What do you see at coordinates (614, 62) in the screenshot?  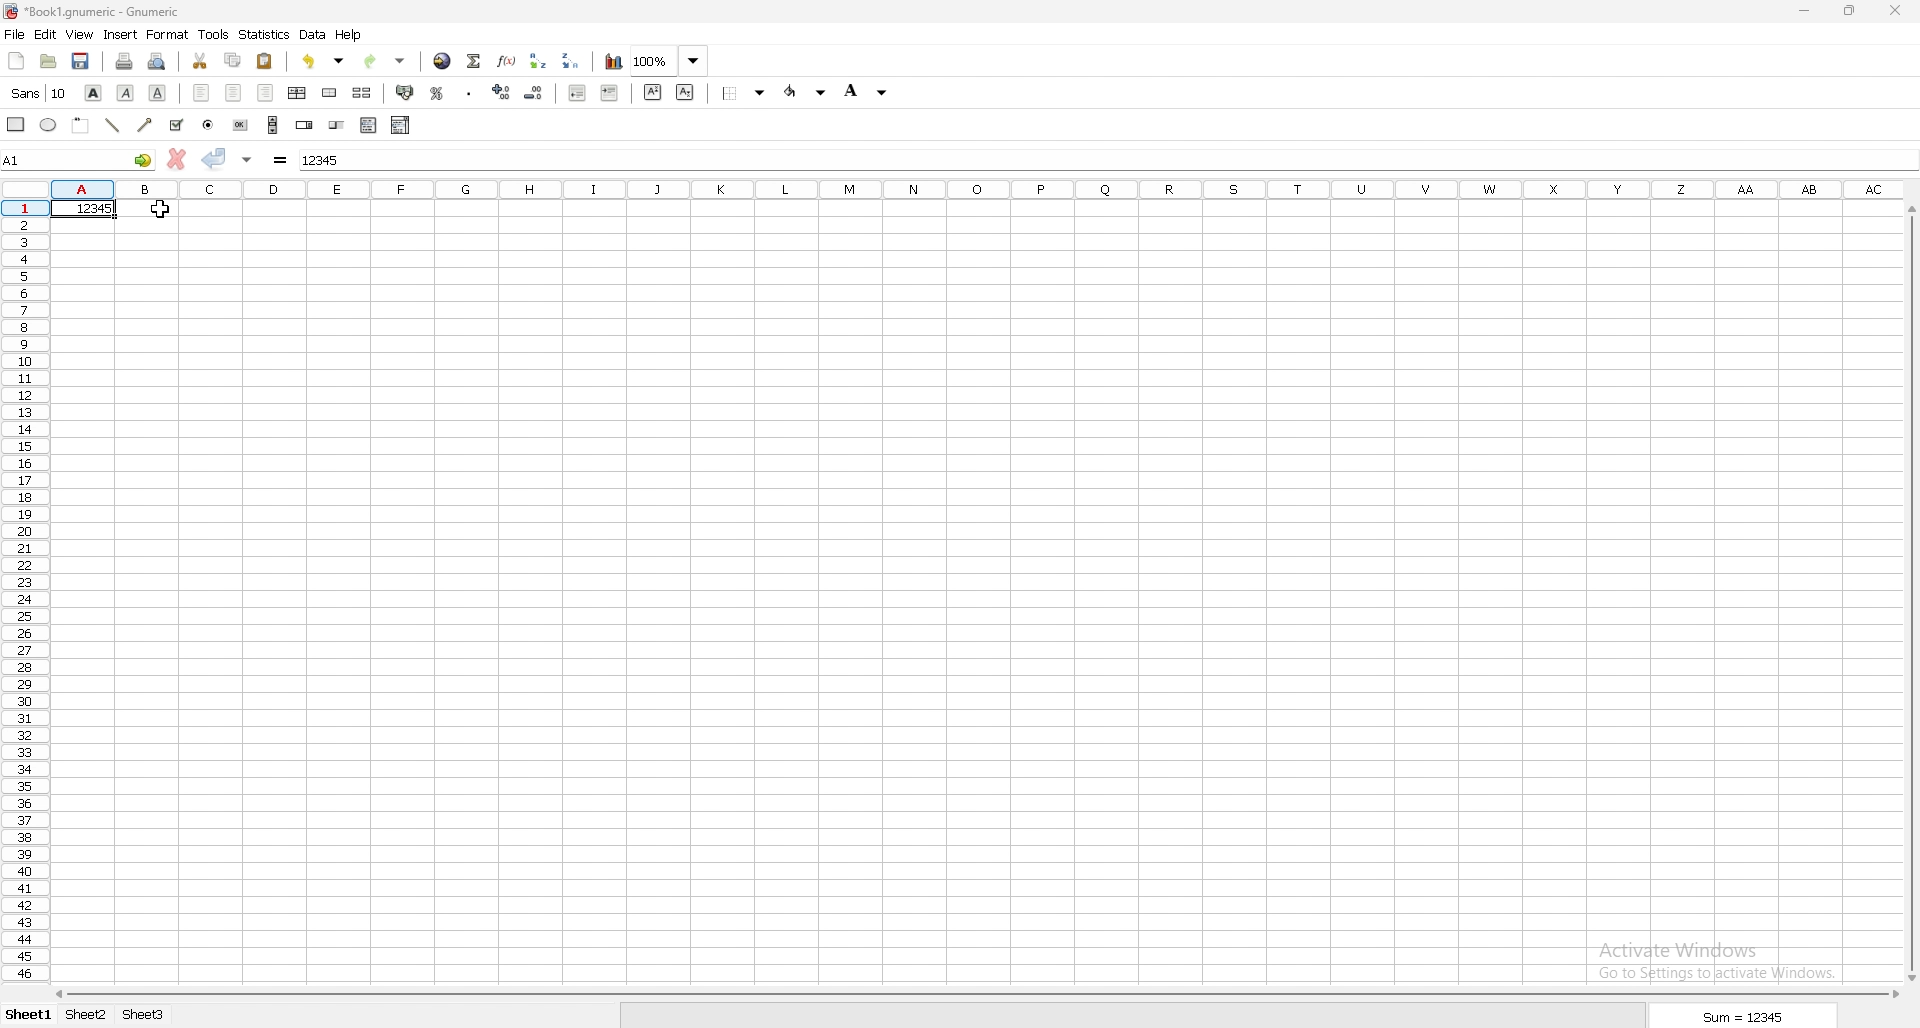 I see `chart` at bounding box center [614, 62].